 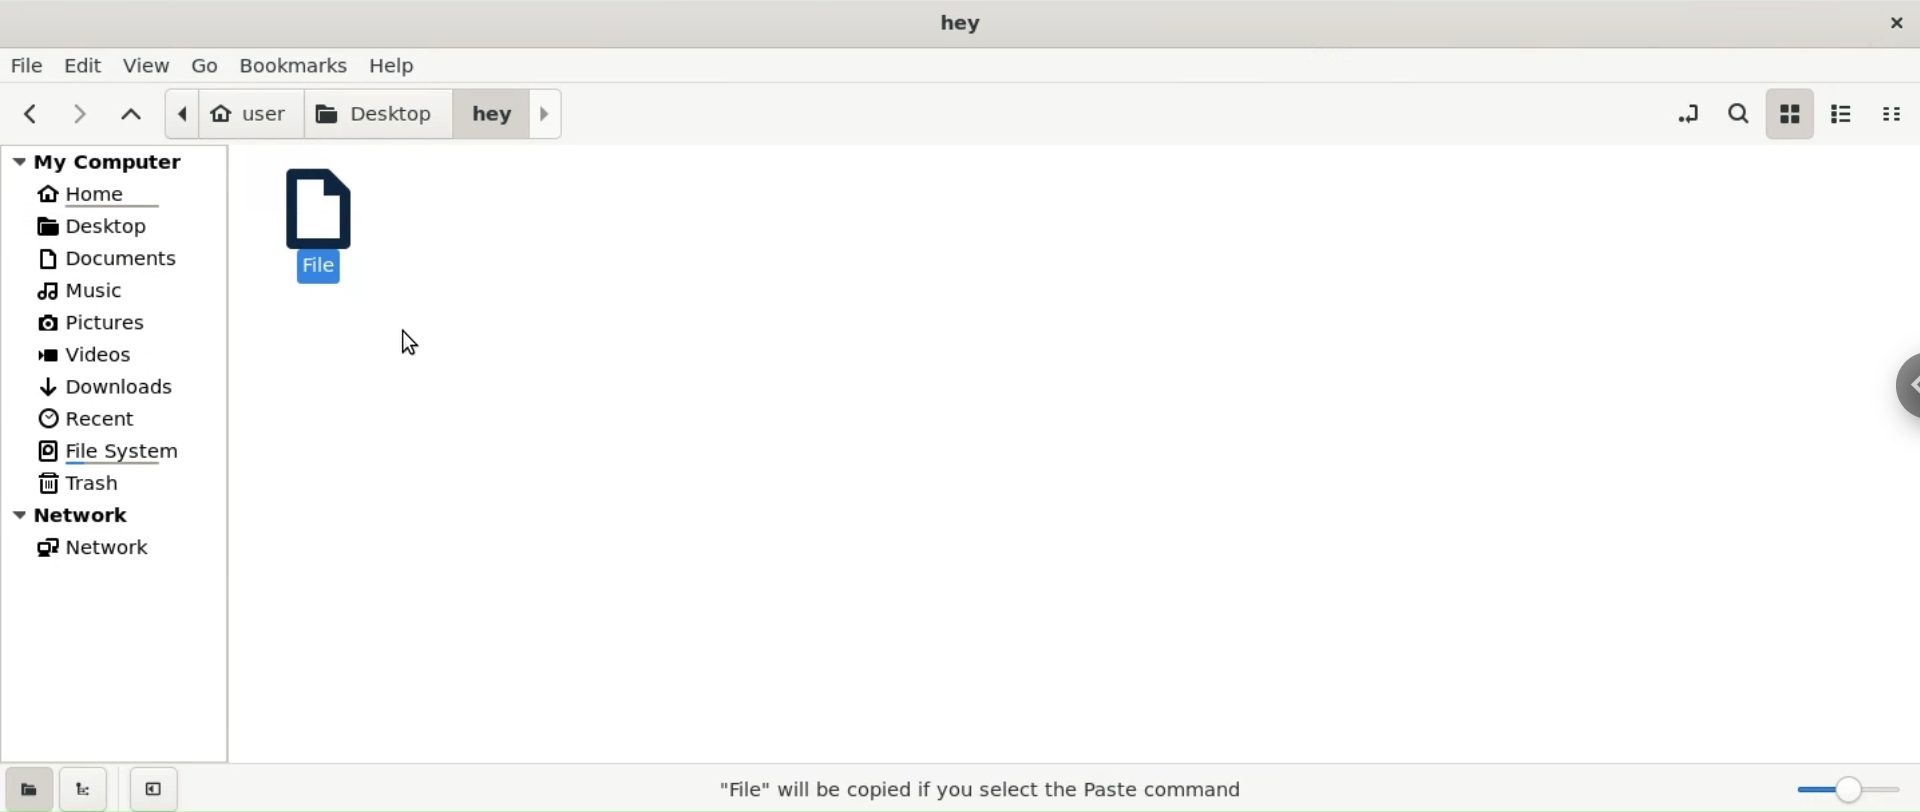 What do you see at coordinates (82, 789) in the screenshot?
I see `show treeview` at bounding box center [82, 789].